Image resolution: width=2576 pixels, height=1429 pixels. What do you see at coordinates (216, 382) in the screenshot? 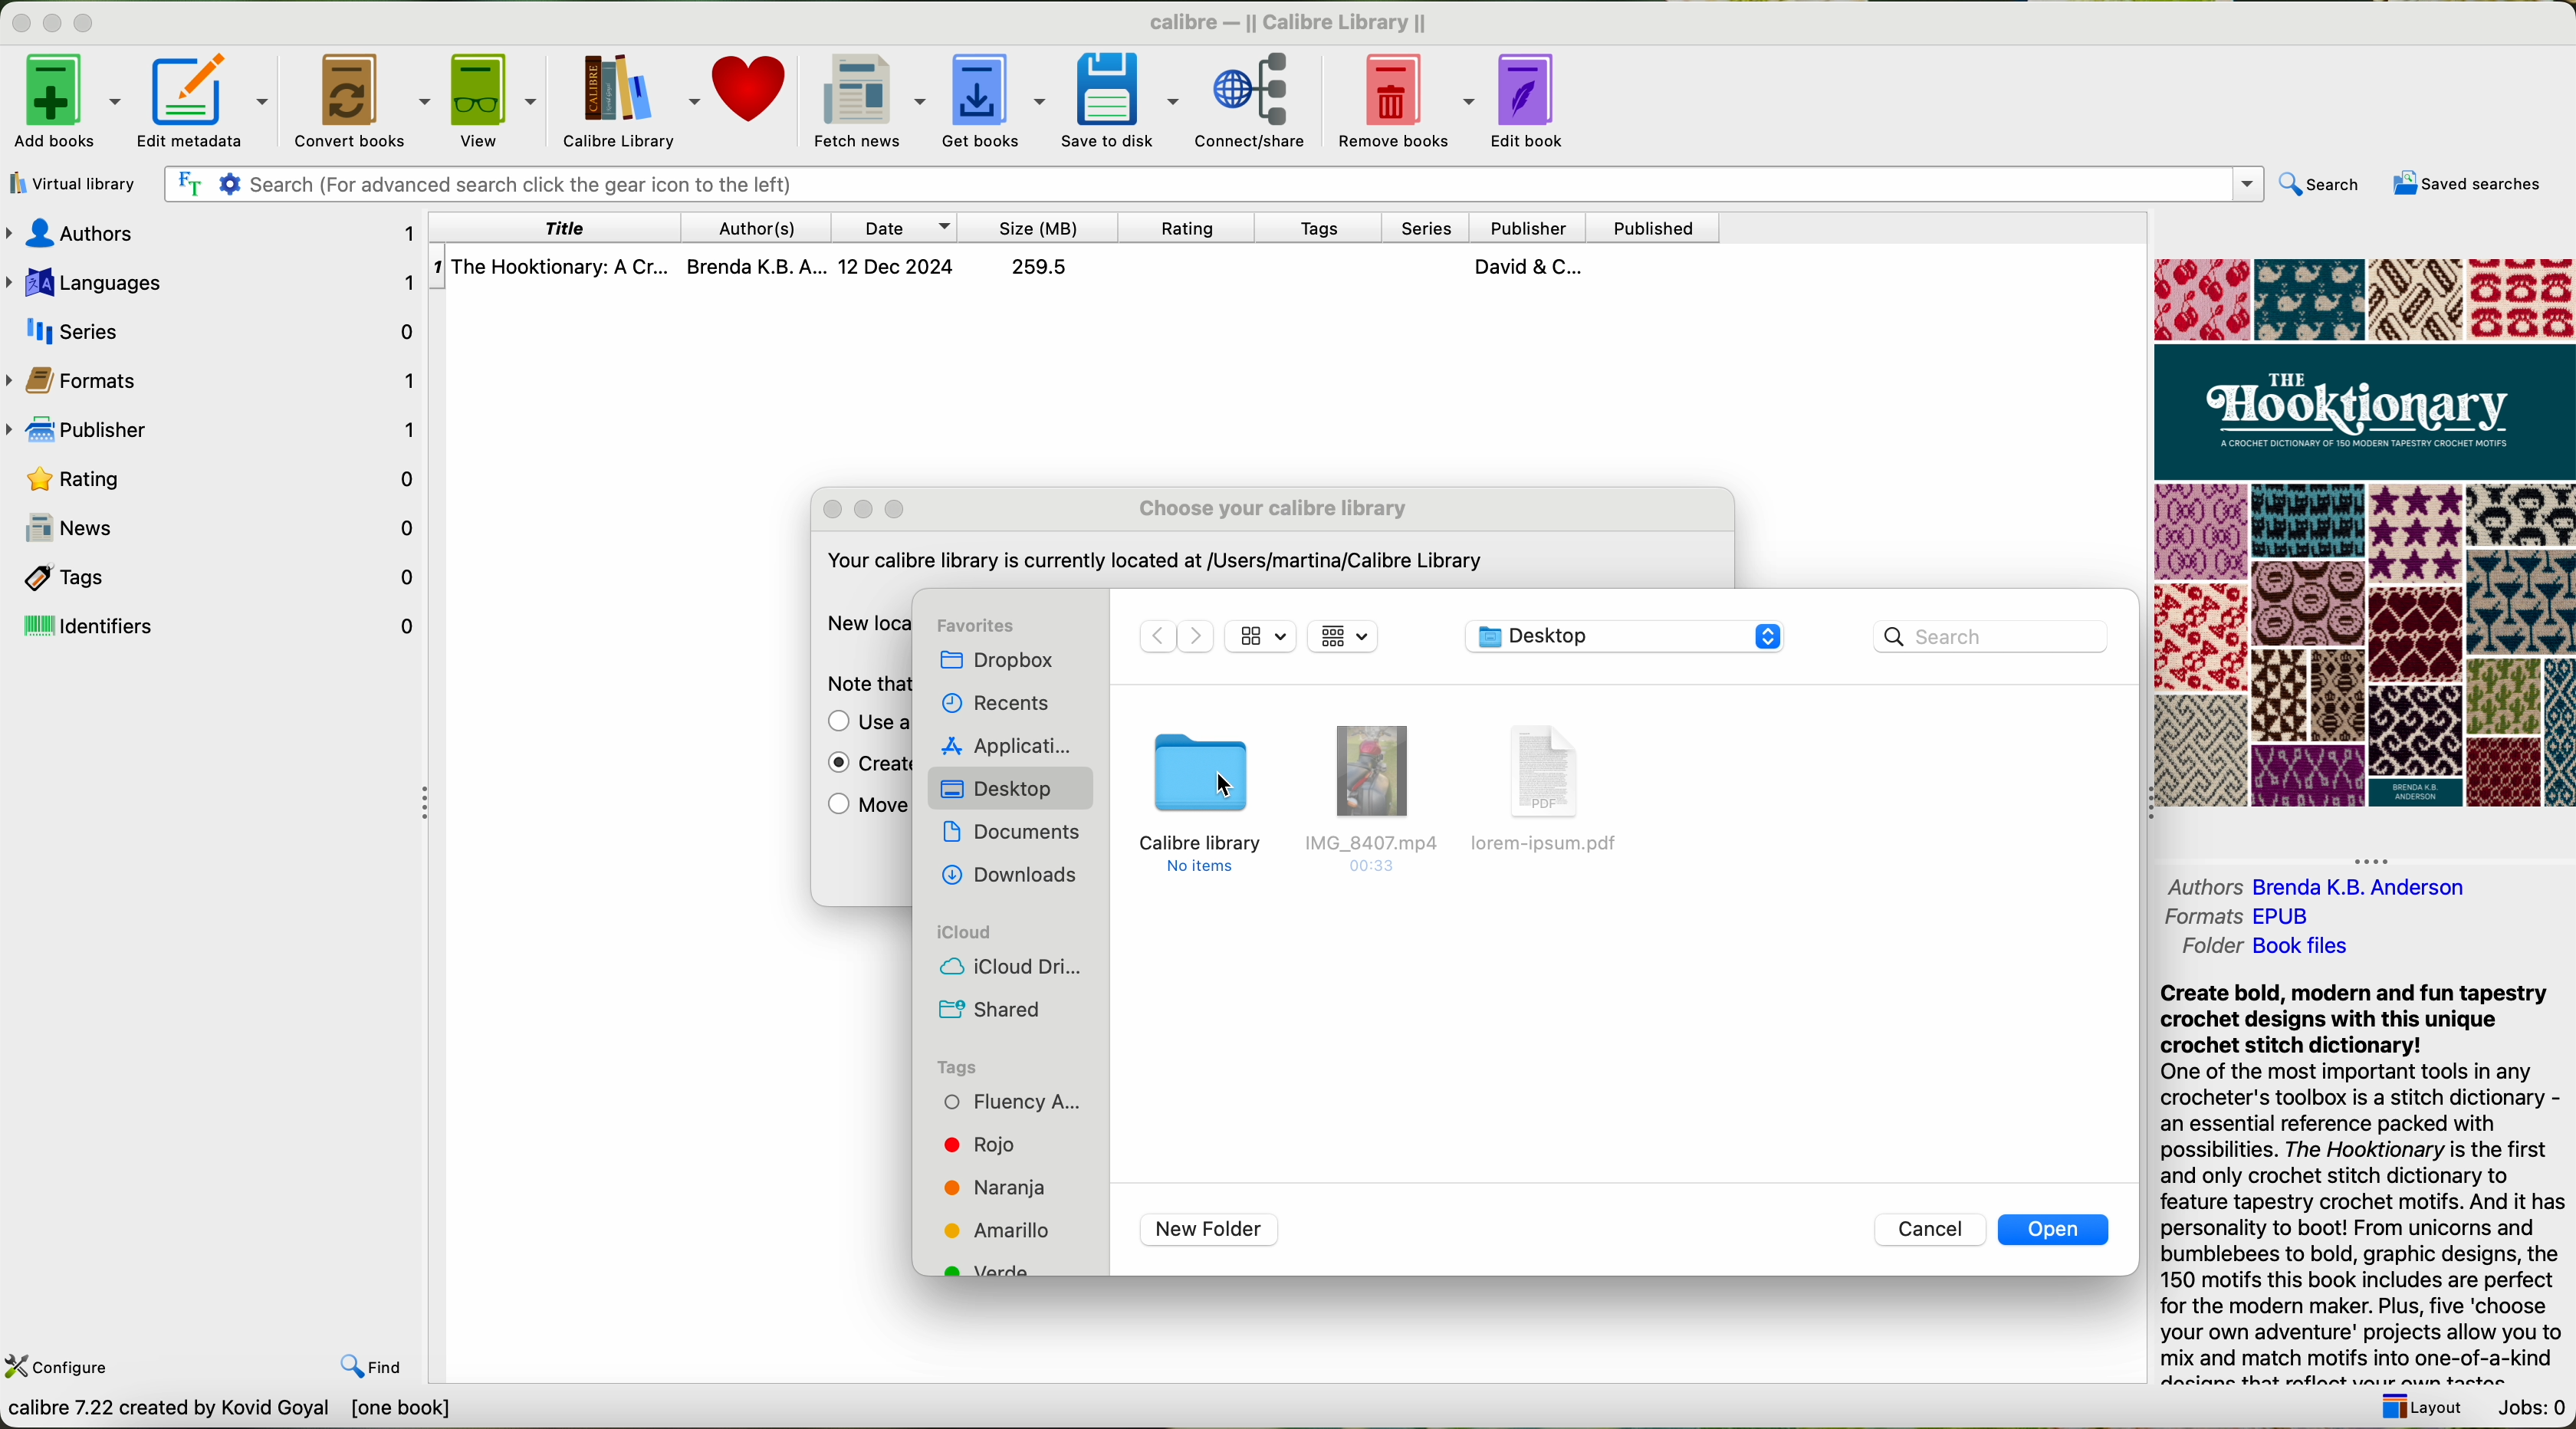
I see `formats` at bounding box center [216, 382].